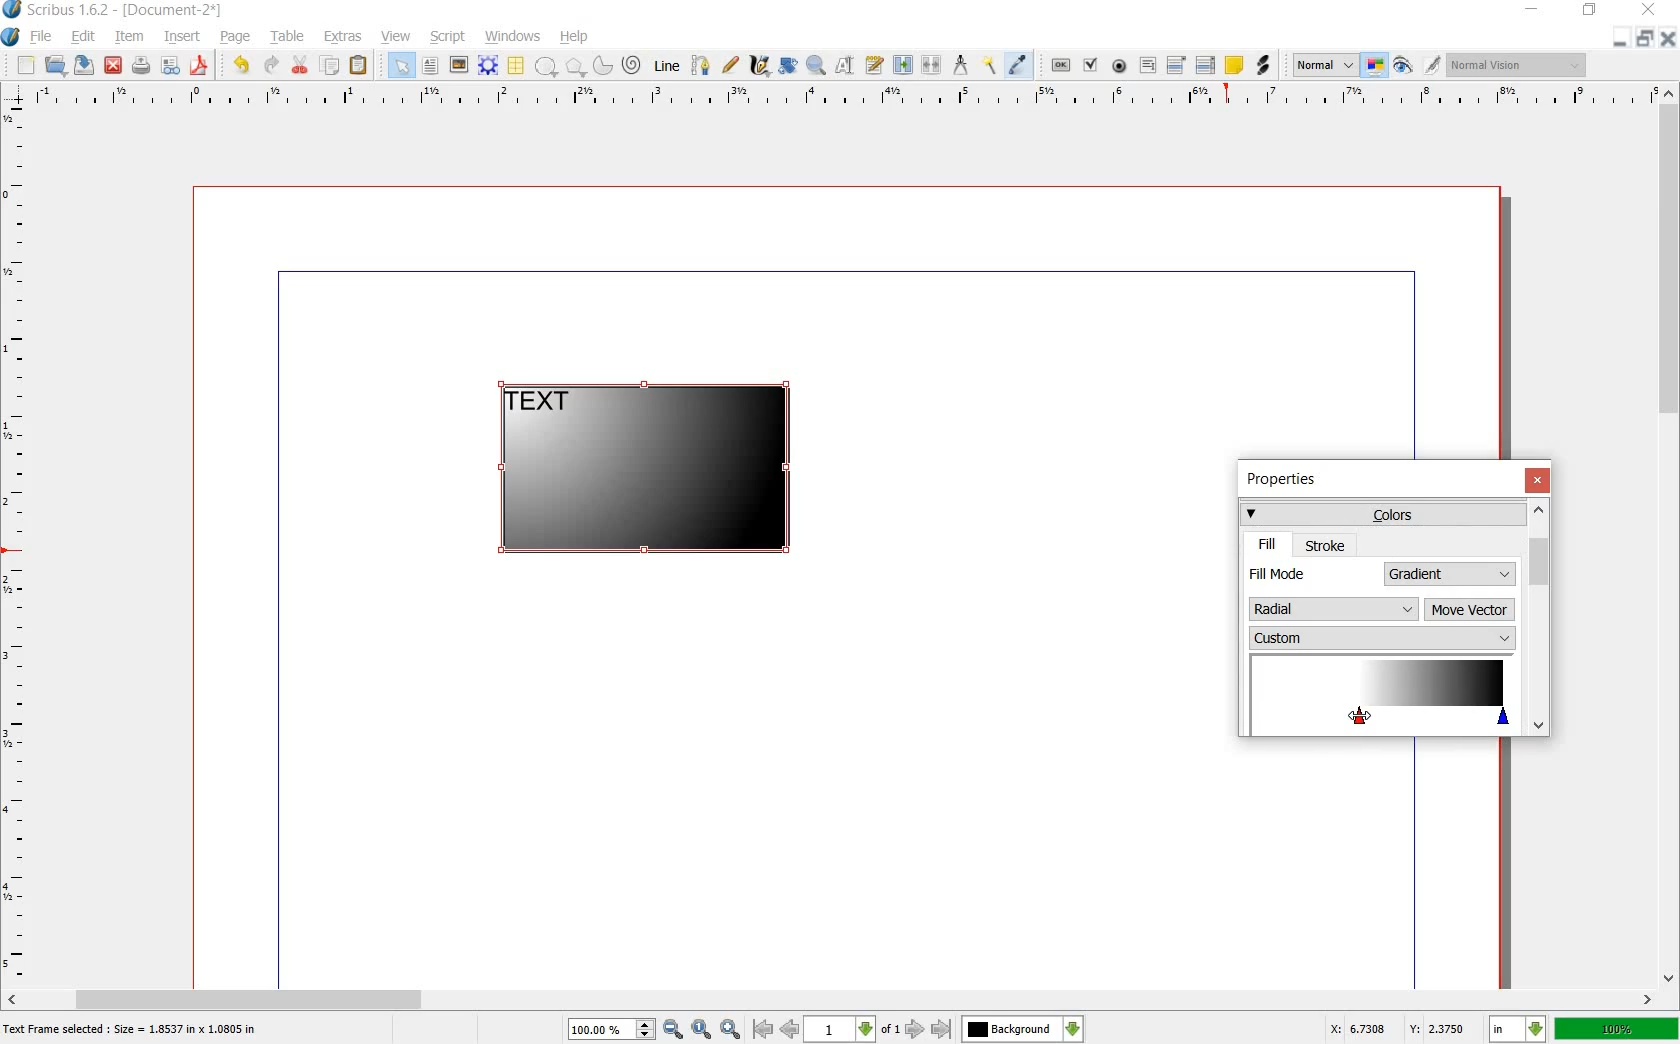 Image resolution: width=1680 pixels, height=1044 pixels. What do you see at coordinates (1433, 66) in the screenshot?
I see `edit in preview mode` at bounding box center [1433, 66].